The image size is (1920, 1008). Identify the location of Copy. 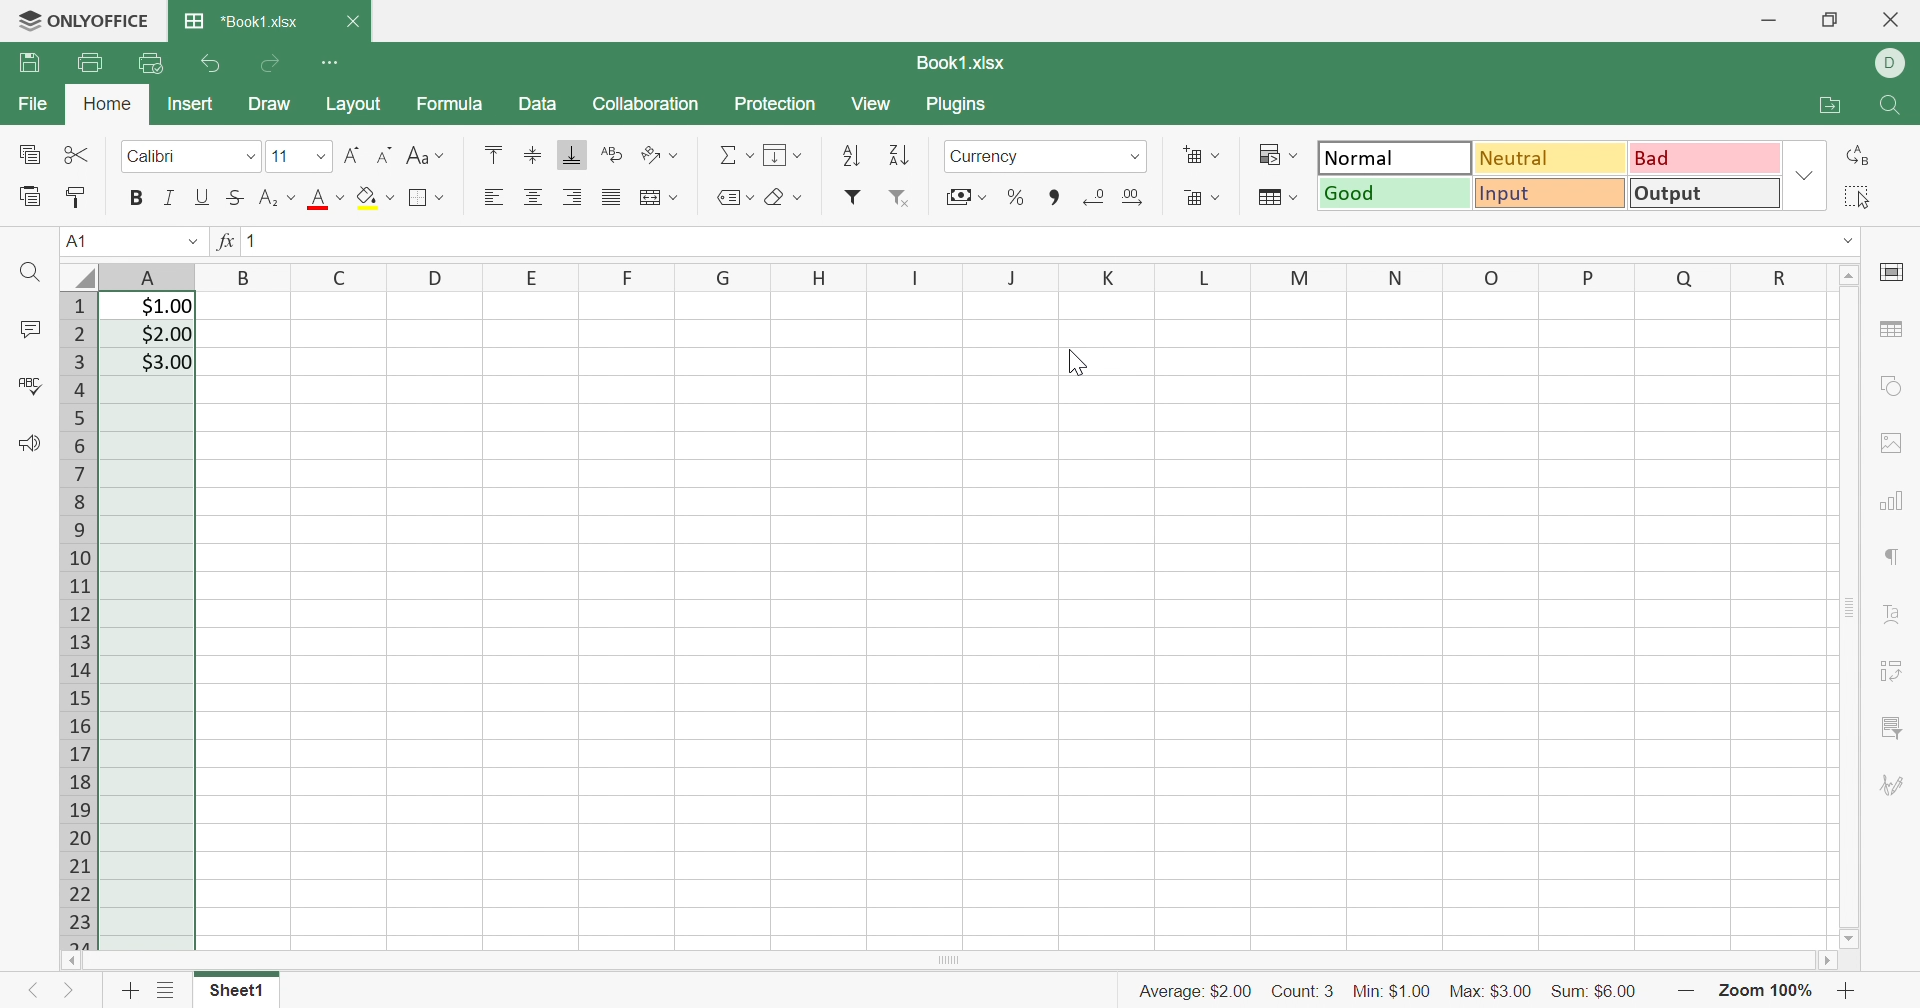
(30, 156).